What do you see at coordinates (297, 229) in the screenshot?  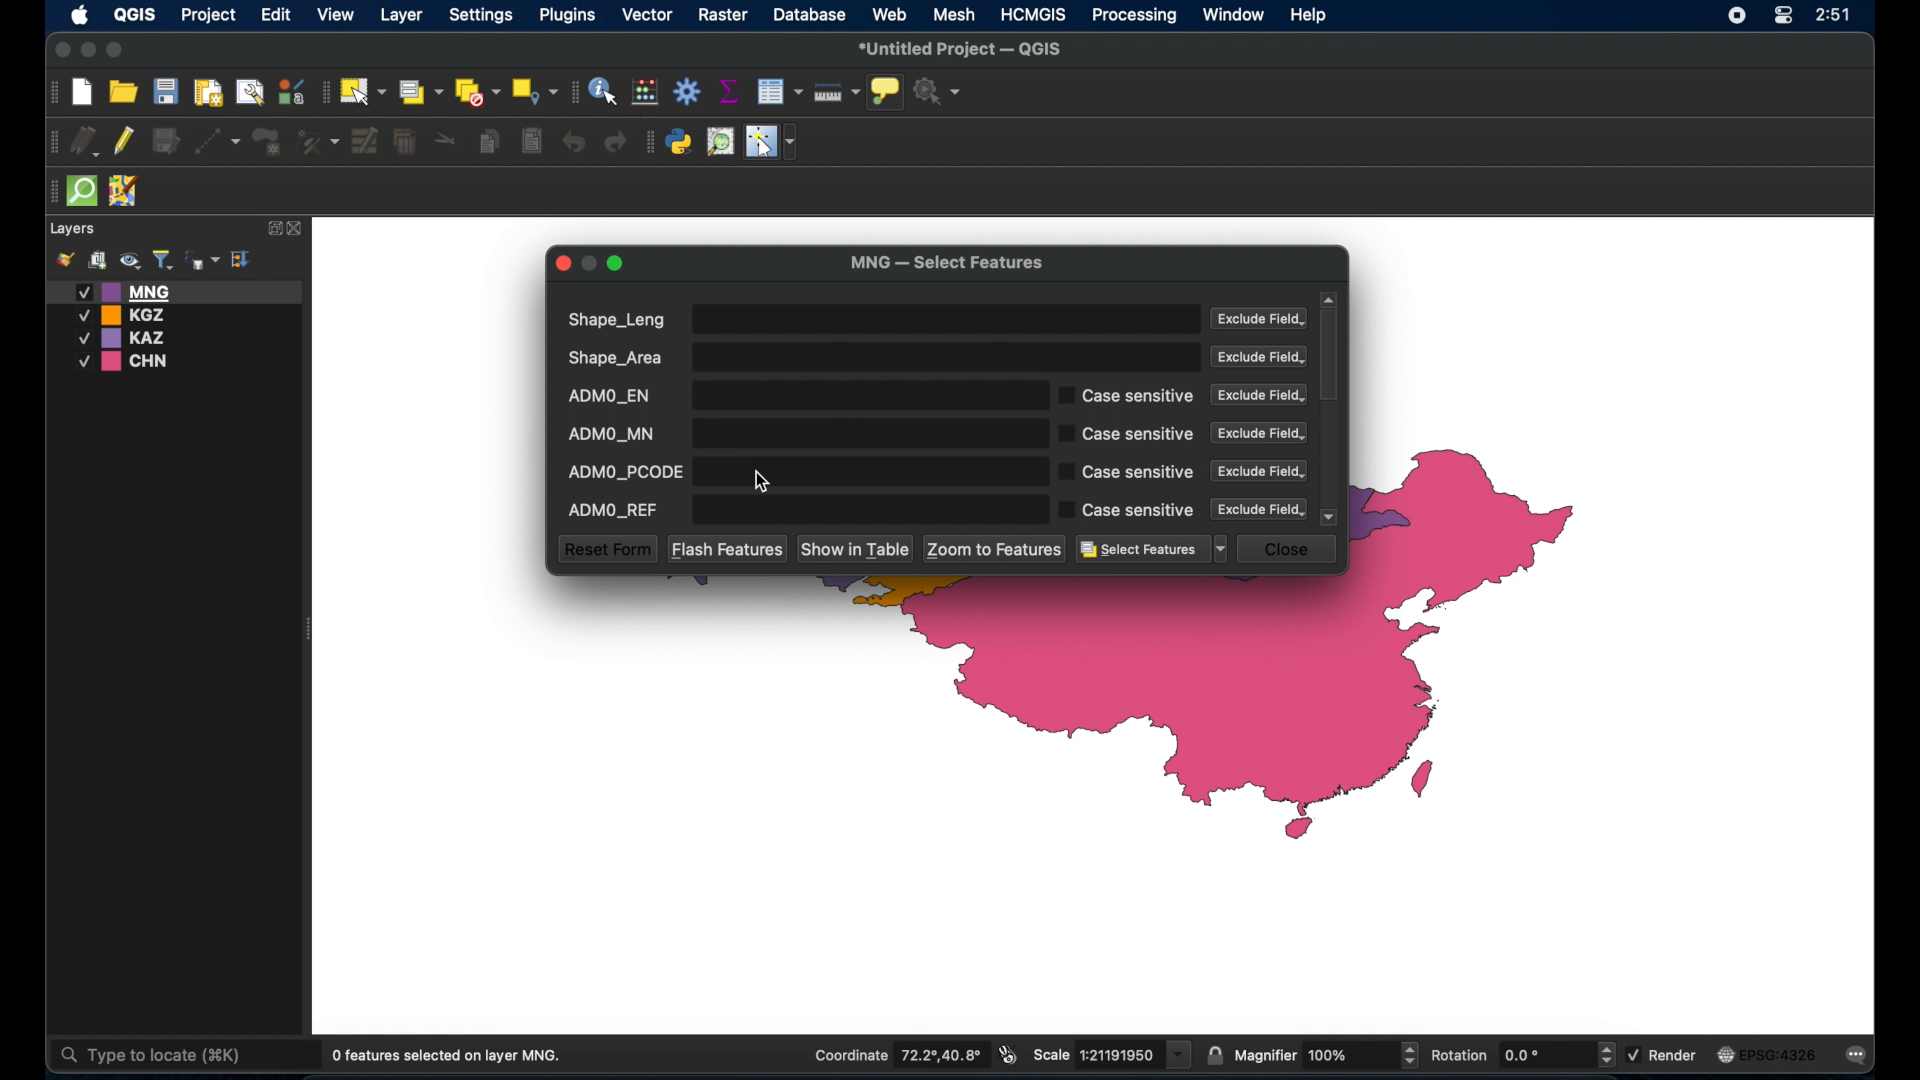 I see `close` at bounding box center [297, 229].